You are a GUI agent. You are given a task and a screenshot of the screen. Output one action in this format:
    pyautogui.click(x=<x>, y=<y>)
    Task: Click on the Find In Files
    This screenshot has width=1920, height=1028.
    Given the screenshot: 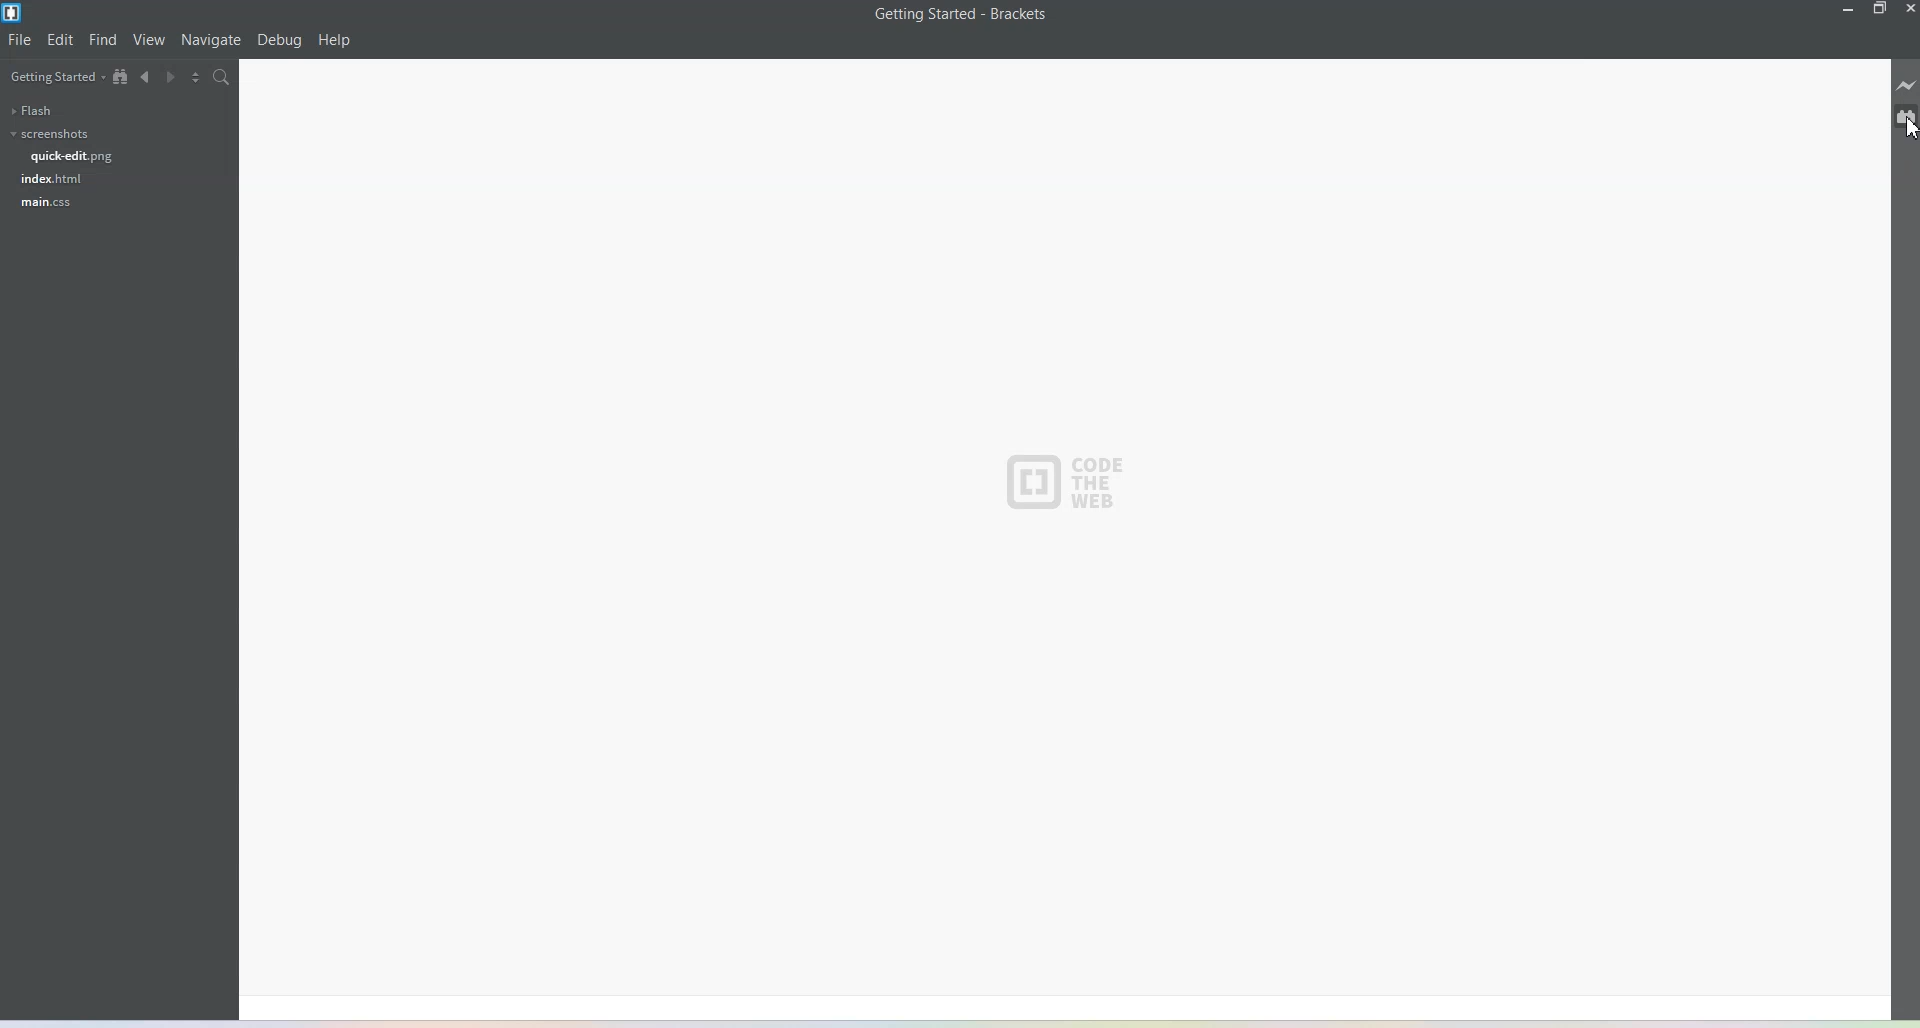 What is the action you would take?
    pyautogui.click(x=232, y=80)
    